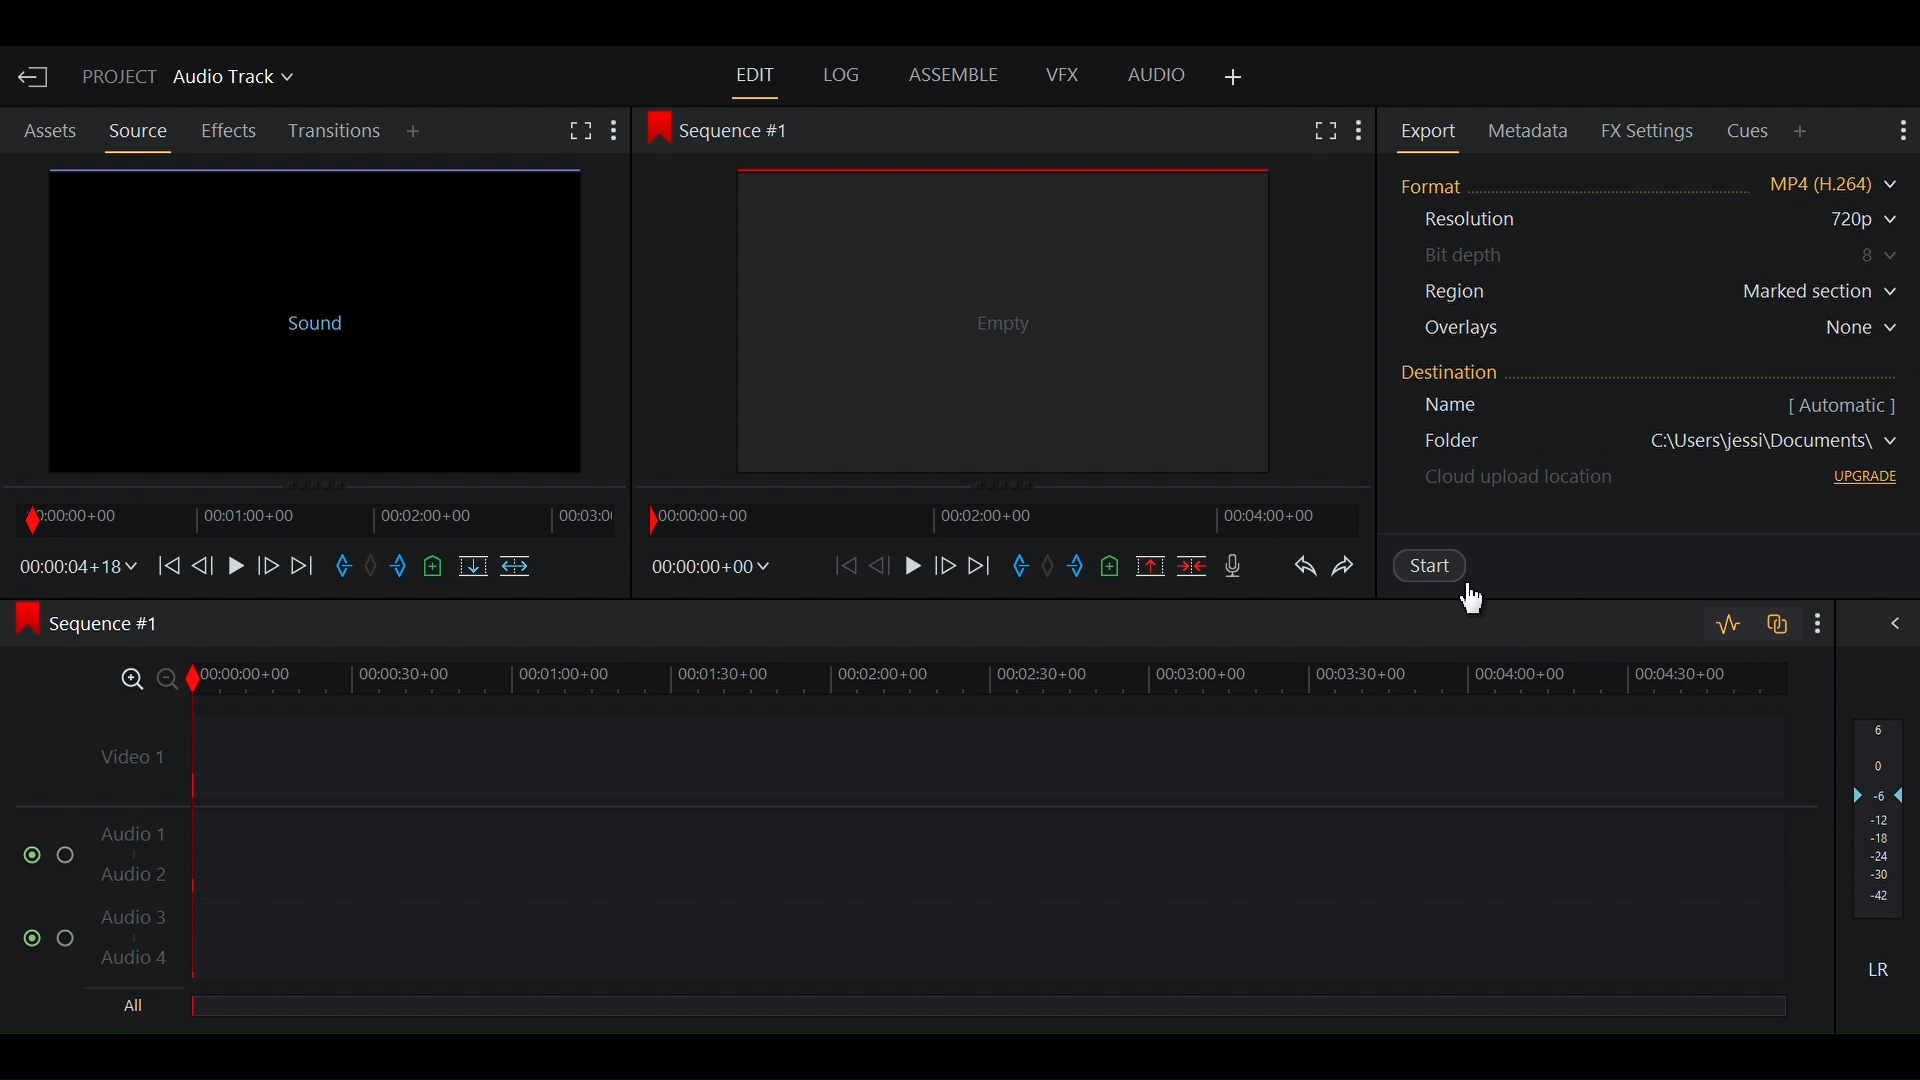 Image resolution: width=1920 pixels, height=1080 pixels. I want to click on Assemble, so click(957, 77).